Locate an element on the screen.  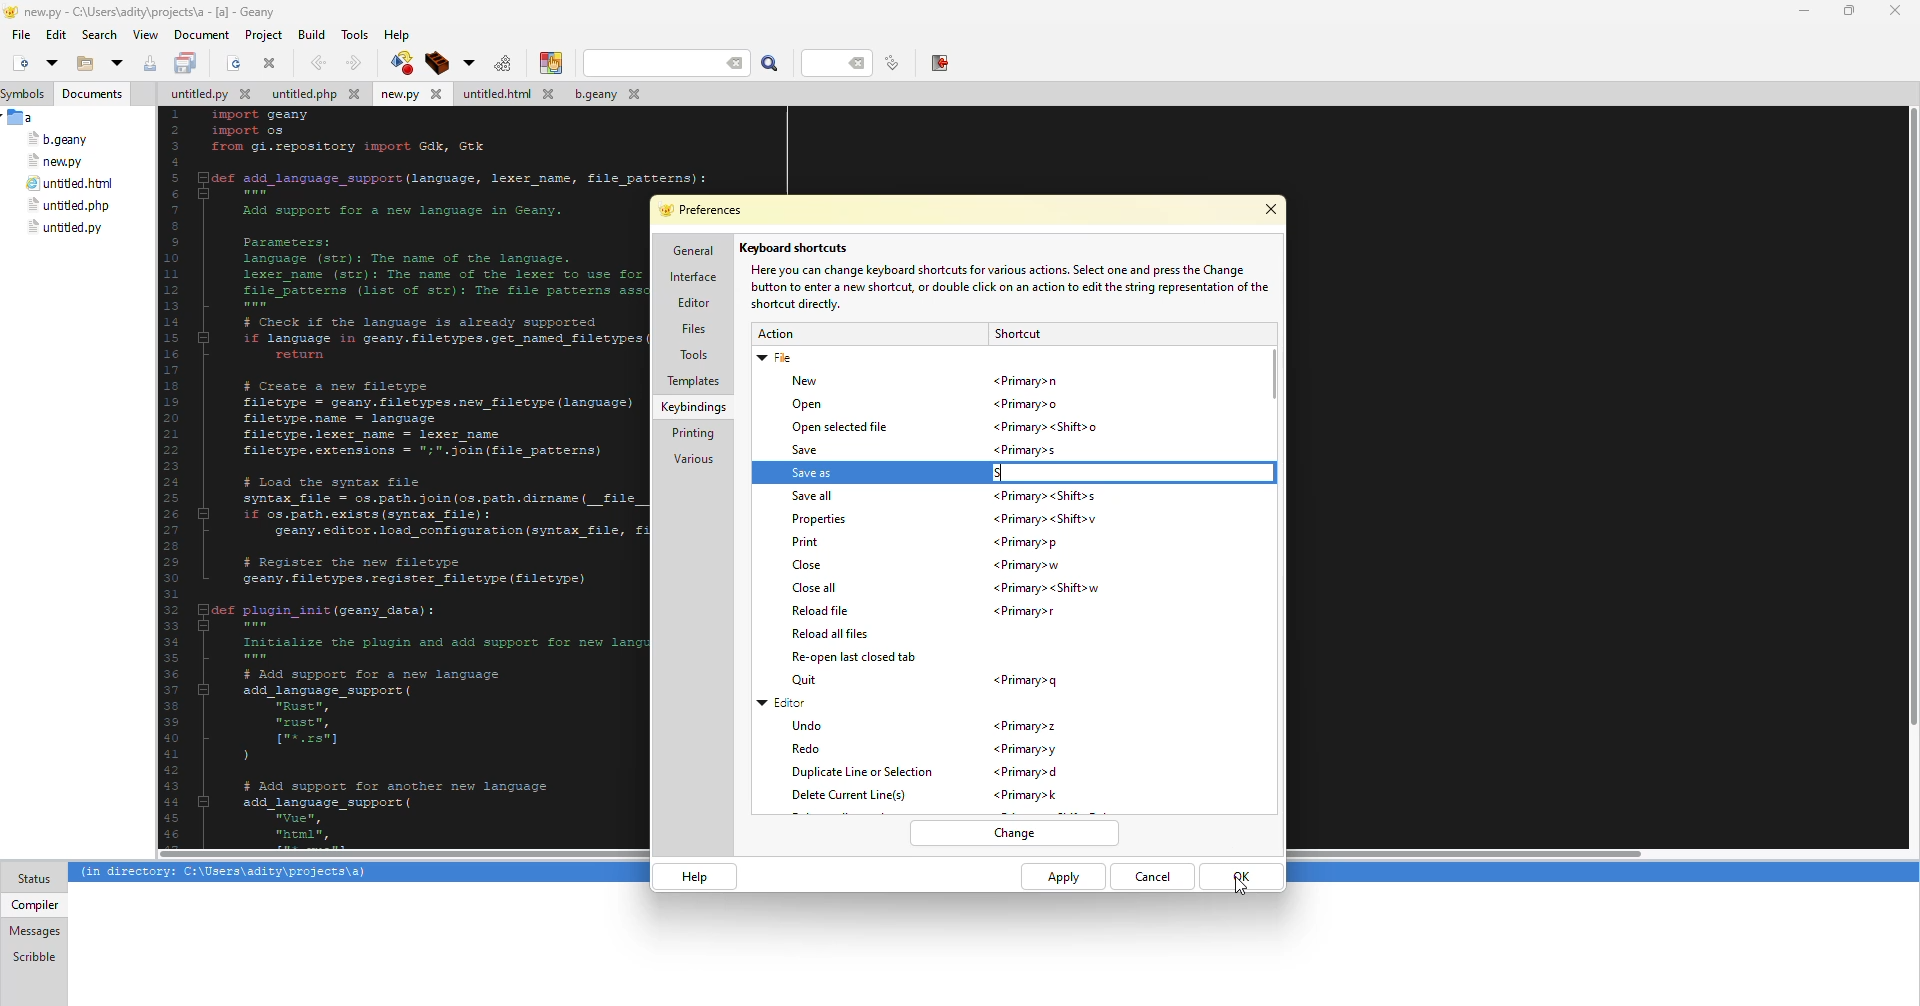
general is located at coordinates (691, 251).